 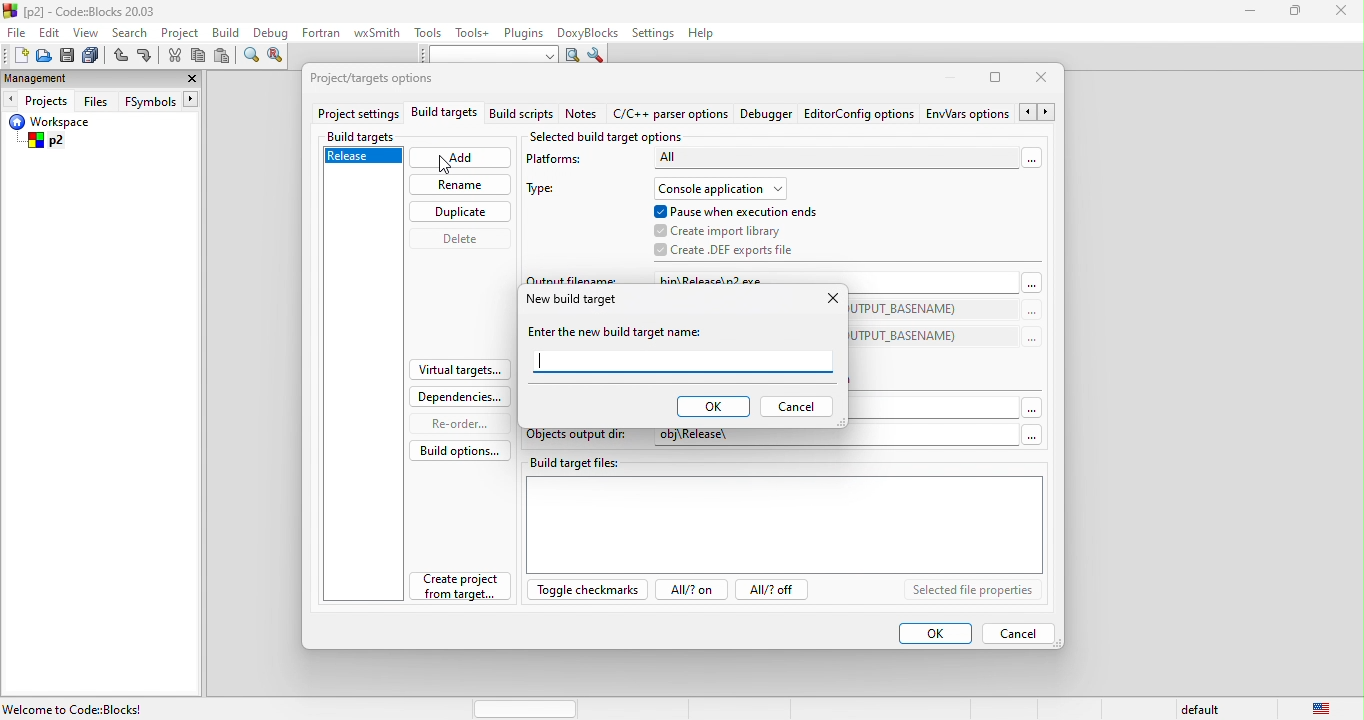 What do you see at coordinates (378, 76) in the screenshot?
I see `project/target option` at bounding box center [378, 76].